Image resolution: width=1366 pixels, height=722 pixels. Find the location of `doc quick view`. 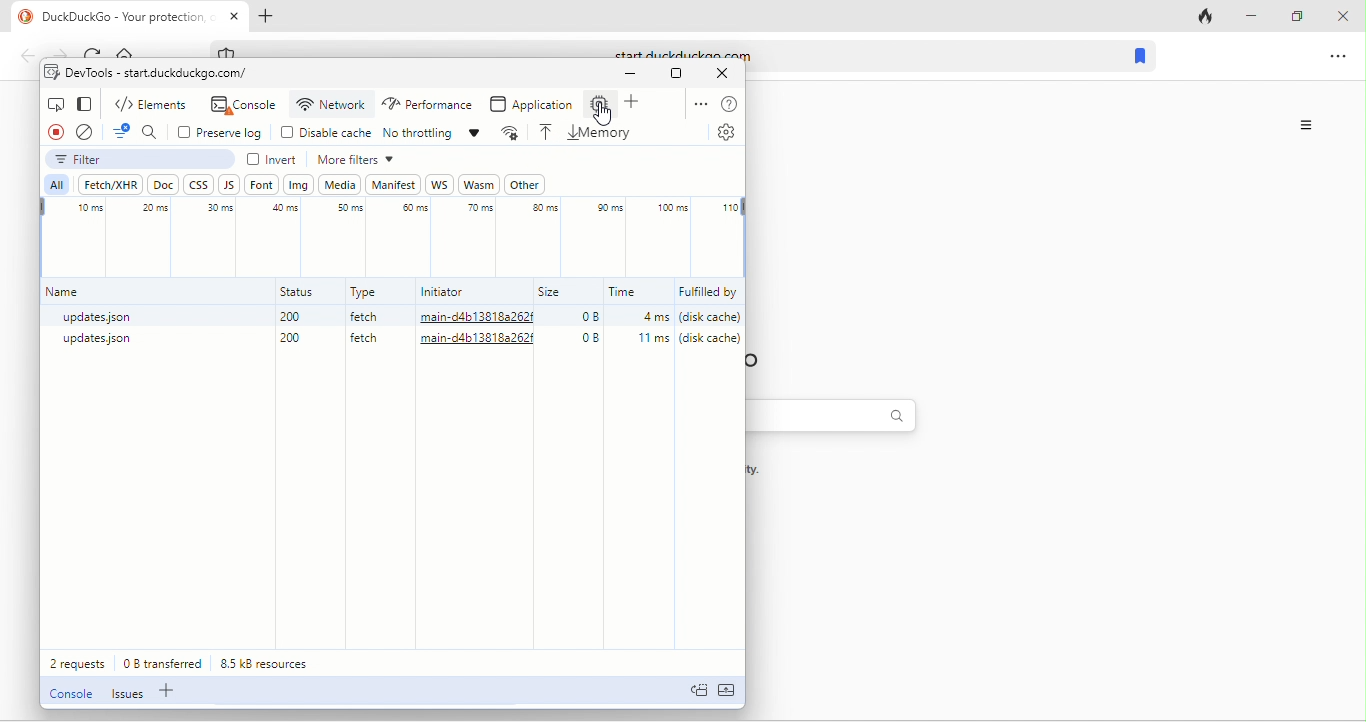

doc quick view is located at coordinates (696, 696).